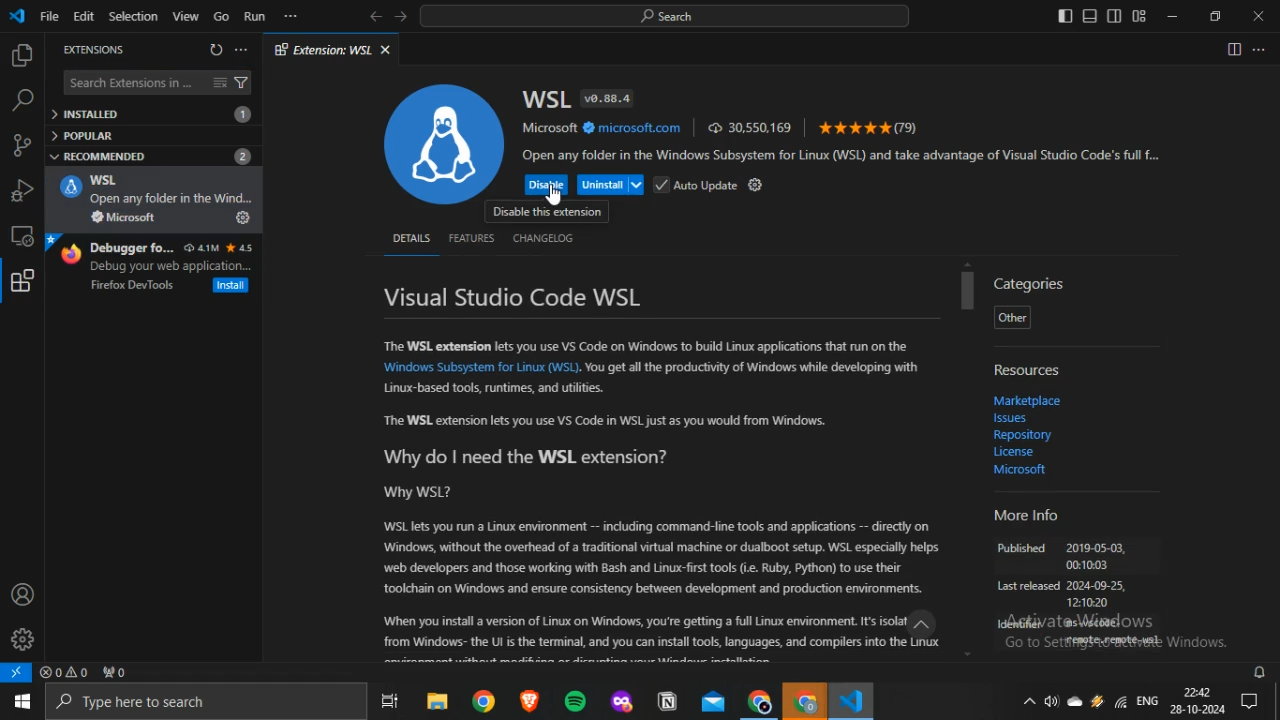 Image resolution: width=1280 pixels, height=720 pixels. What do you see at coordinates (255, 16) in the screenshot?
I see `Run` at bounding box center [255, 16].